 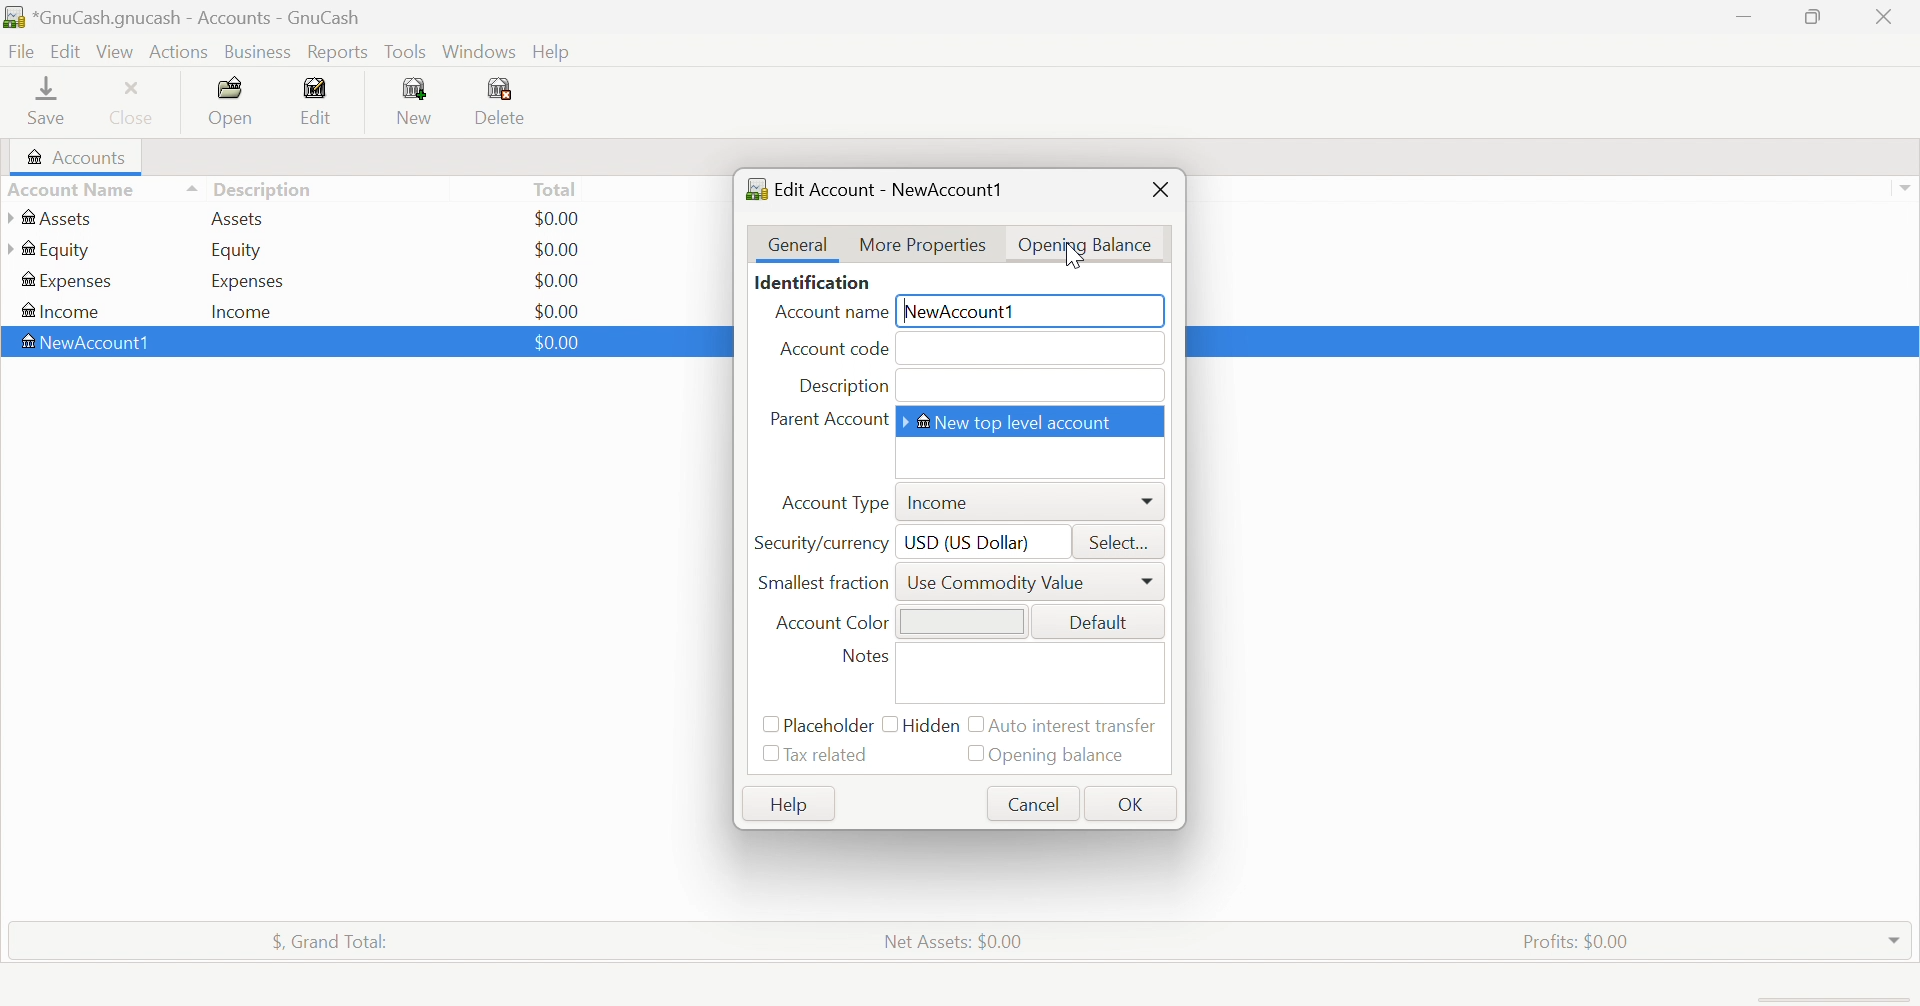 I want to click on $0.00, so click(x=555, y=343).